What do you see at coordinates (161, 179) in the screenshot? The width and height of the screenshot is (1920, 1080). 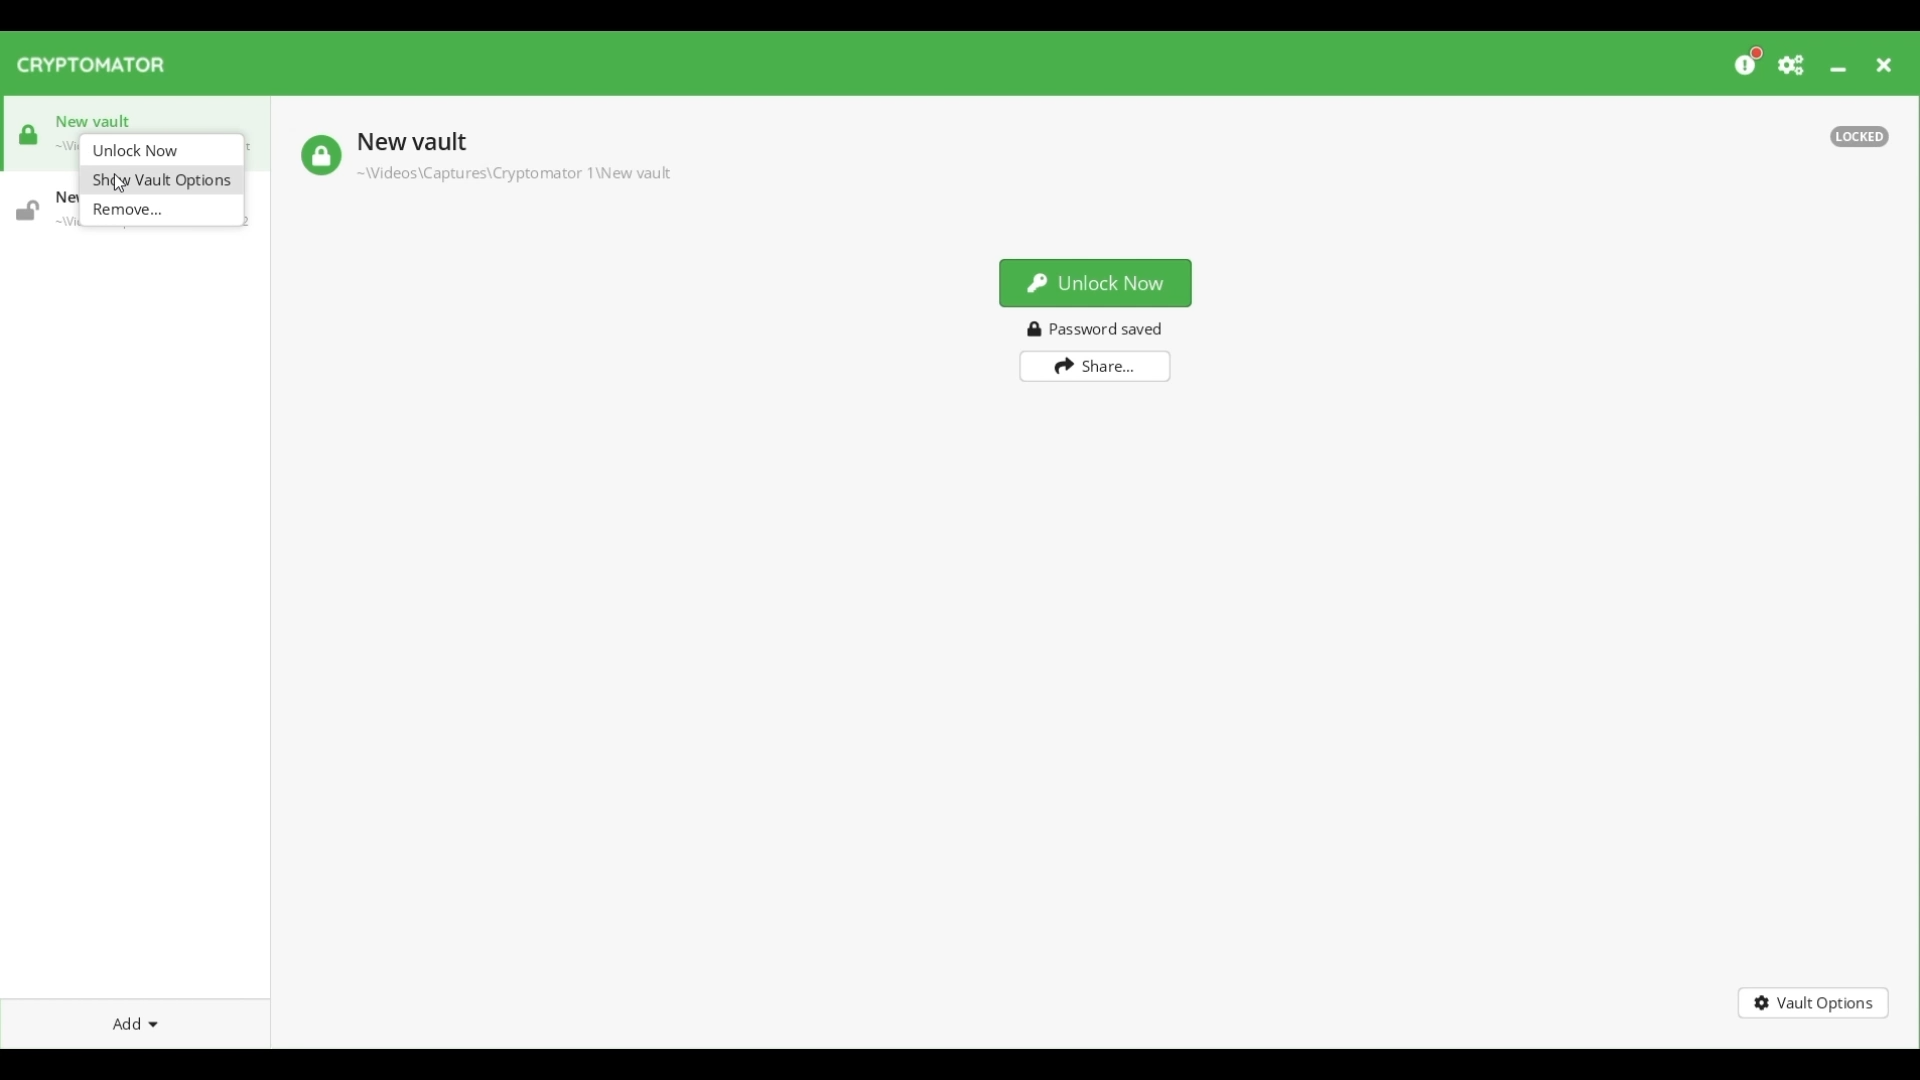 I see `Show vault options` at bounding box center [161, 179].